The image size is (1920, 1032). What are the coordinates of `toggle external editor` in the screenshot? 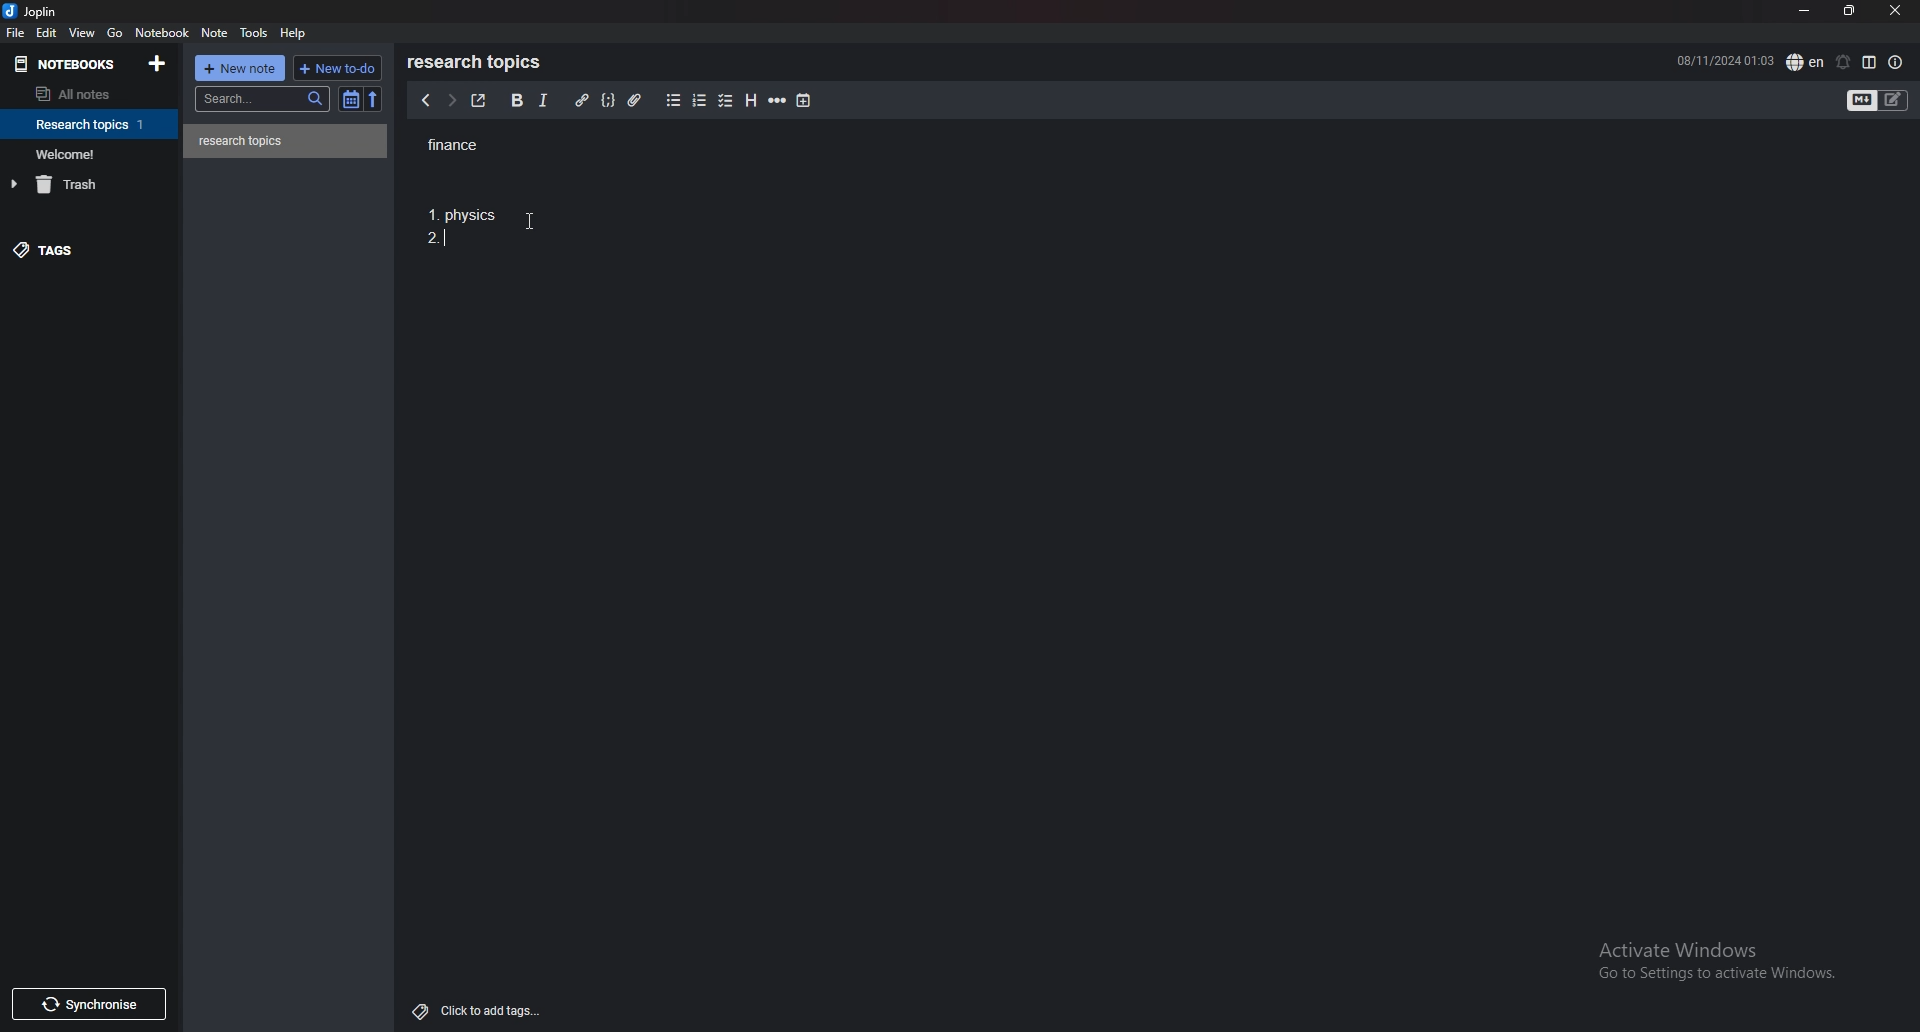 It's located at (477, 101).